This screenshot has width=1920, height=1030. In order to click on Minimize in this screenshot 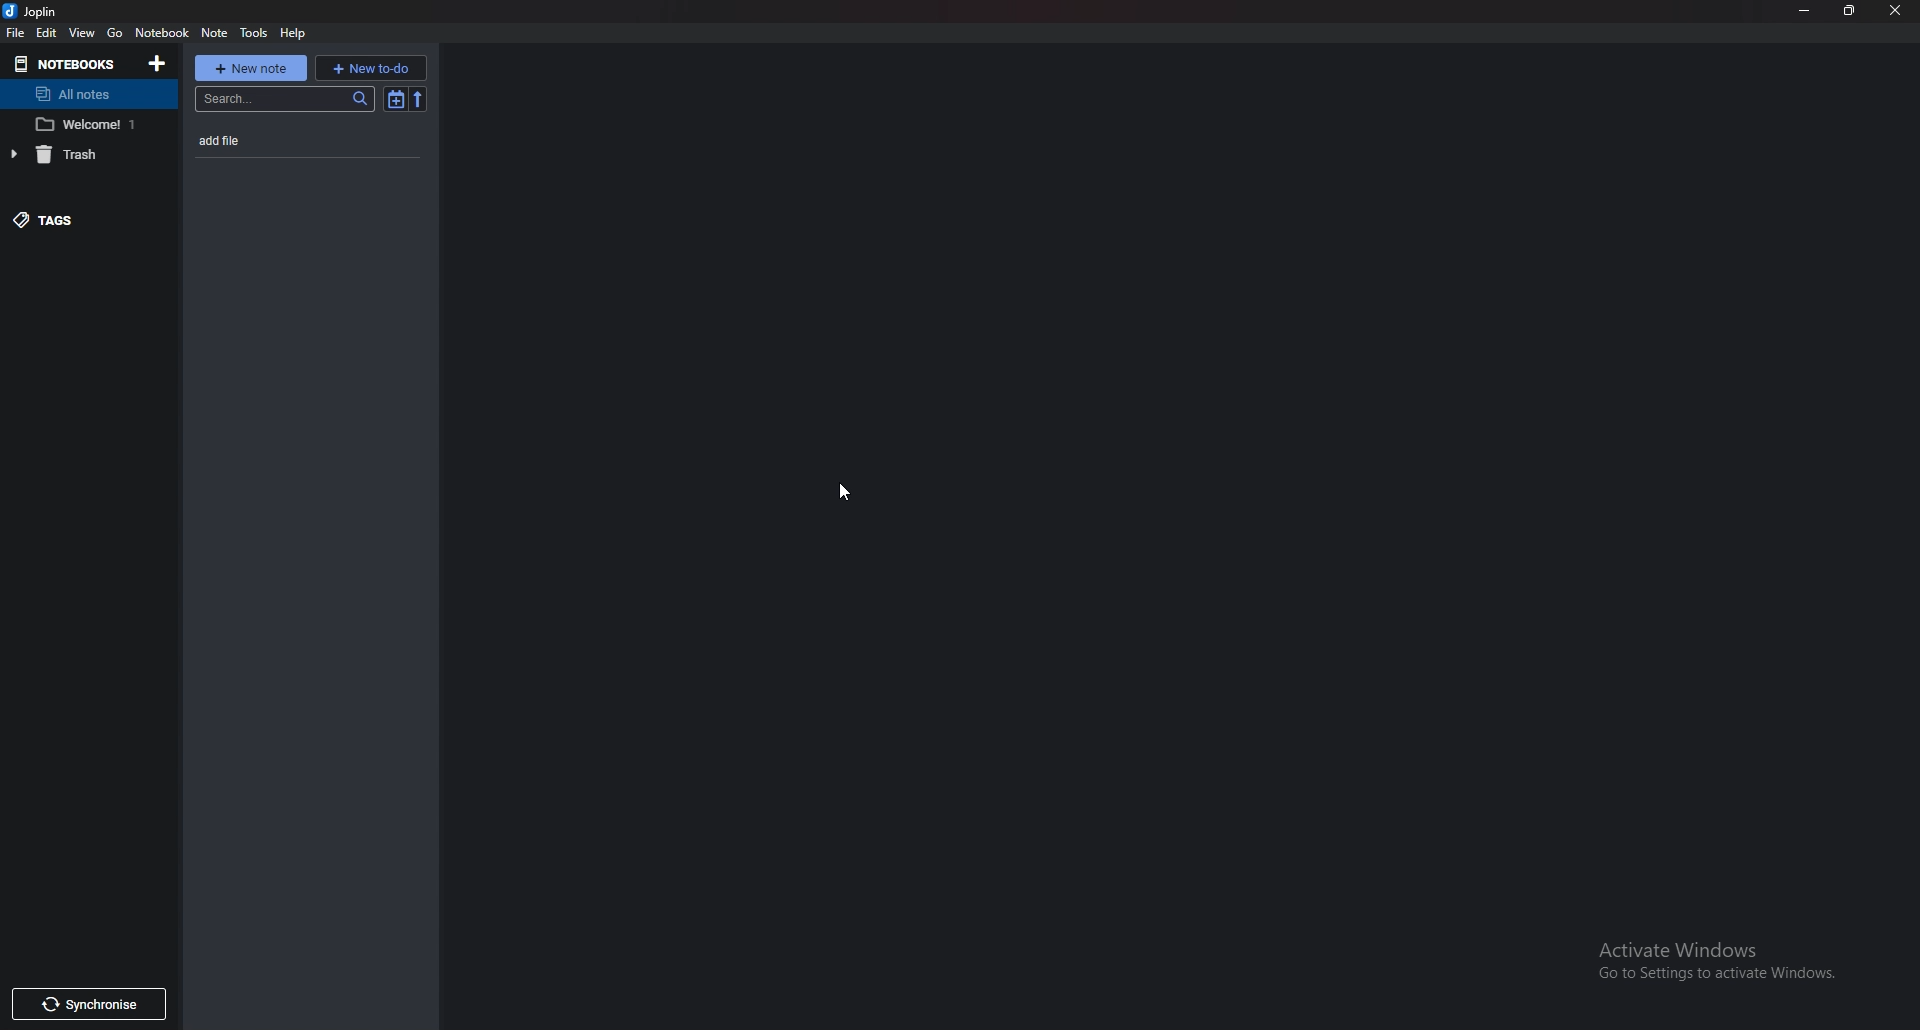, I will do `click(1807, 10)`.